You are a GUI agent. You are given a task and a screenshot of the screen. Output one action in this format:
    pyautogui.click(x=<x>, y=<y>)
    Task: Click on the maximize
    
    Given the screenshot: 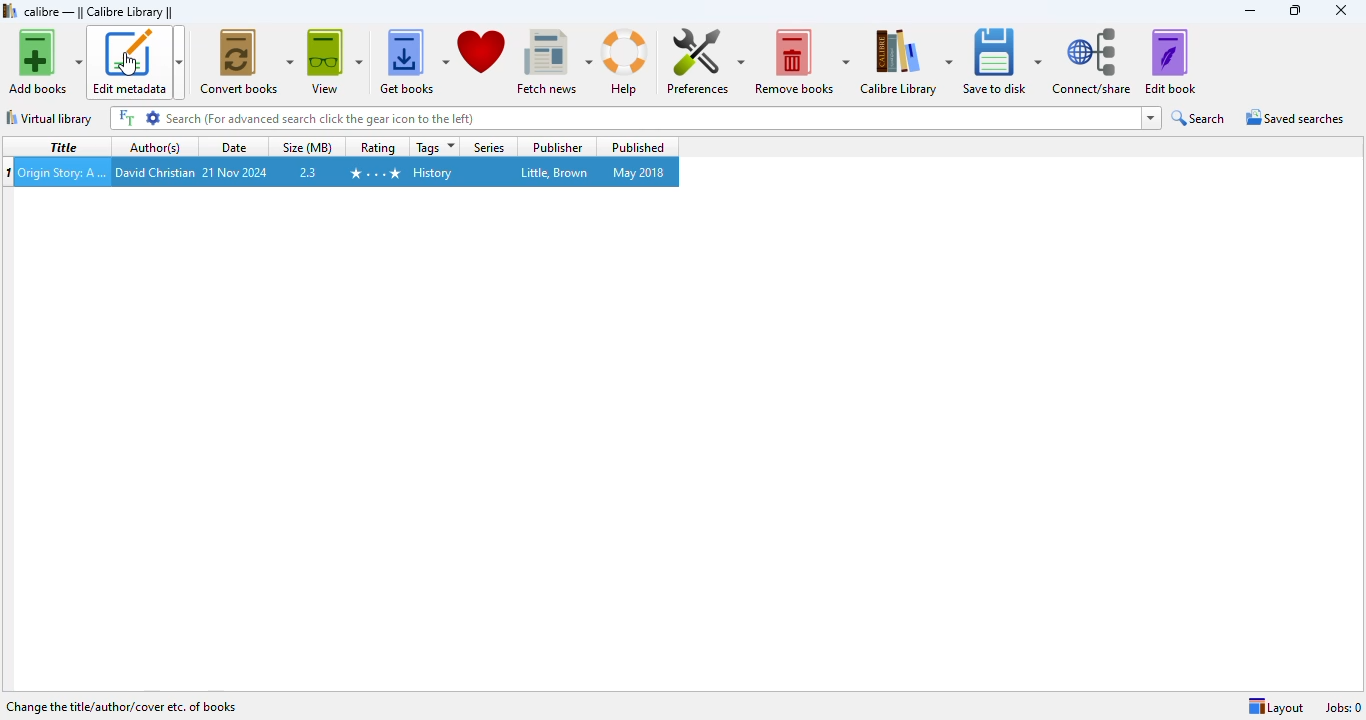 What is the action you would take?
    pyautogui.click(x=1296, y=10)
    